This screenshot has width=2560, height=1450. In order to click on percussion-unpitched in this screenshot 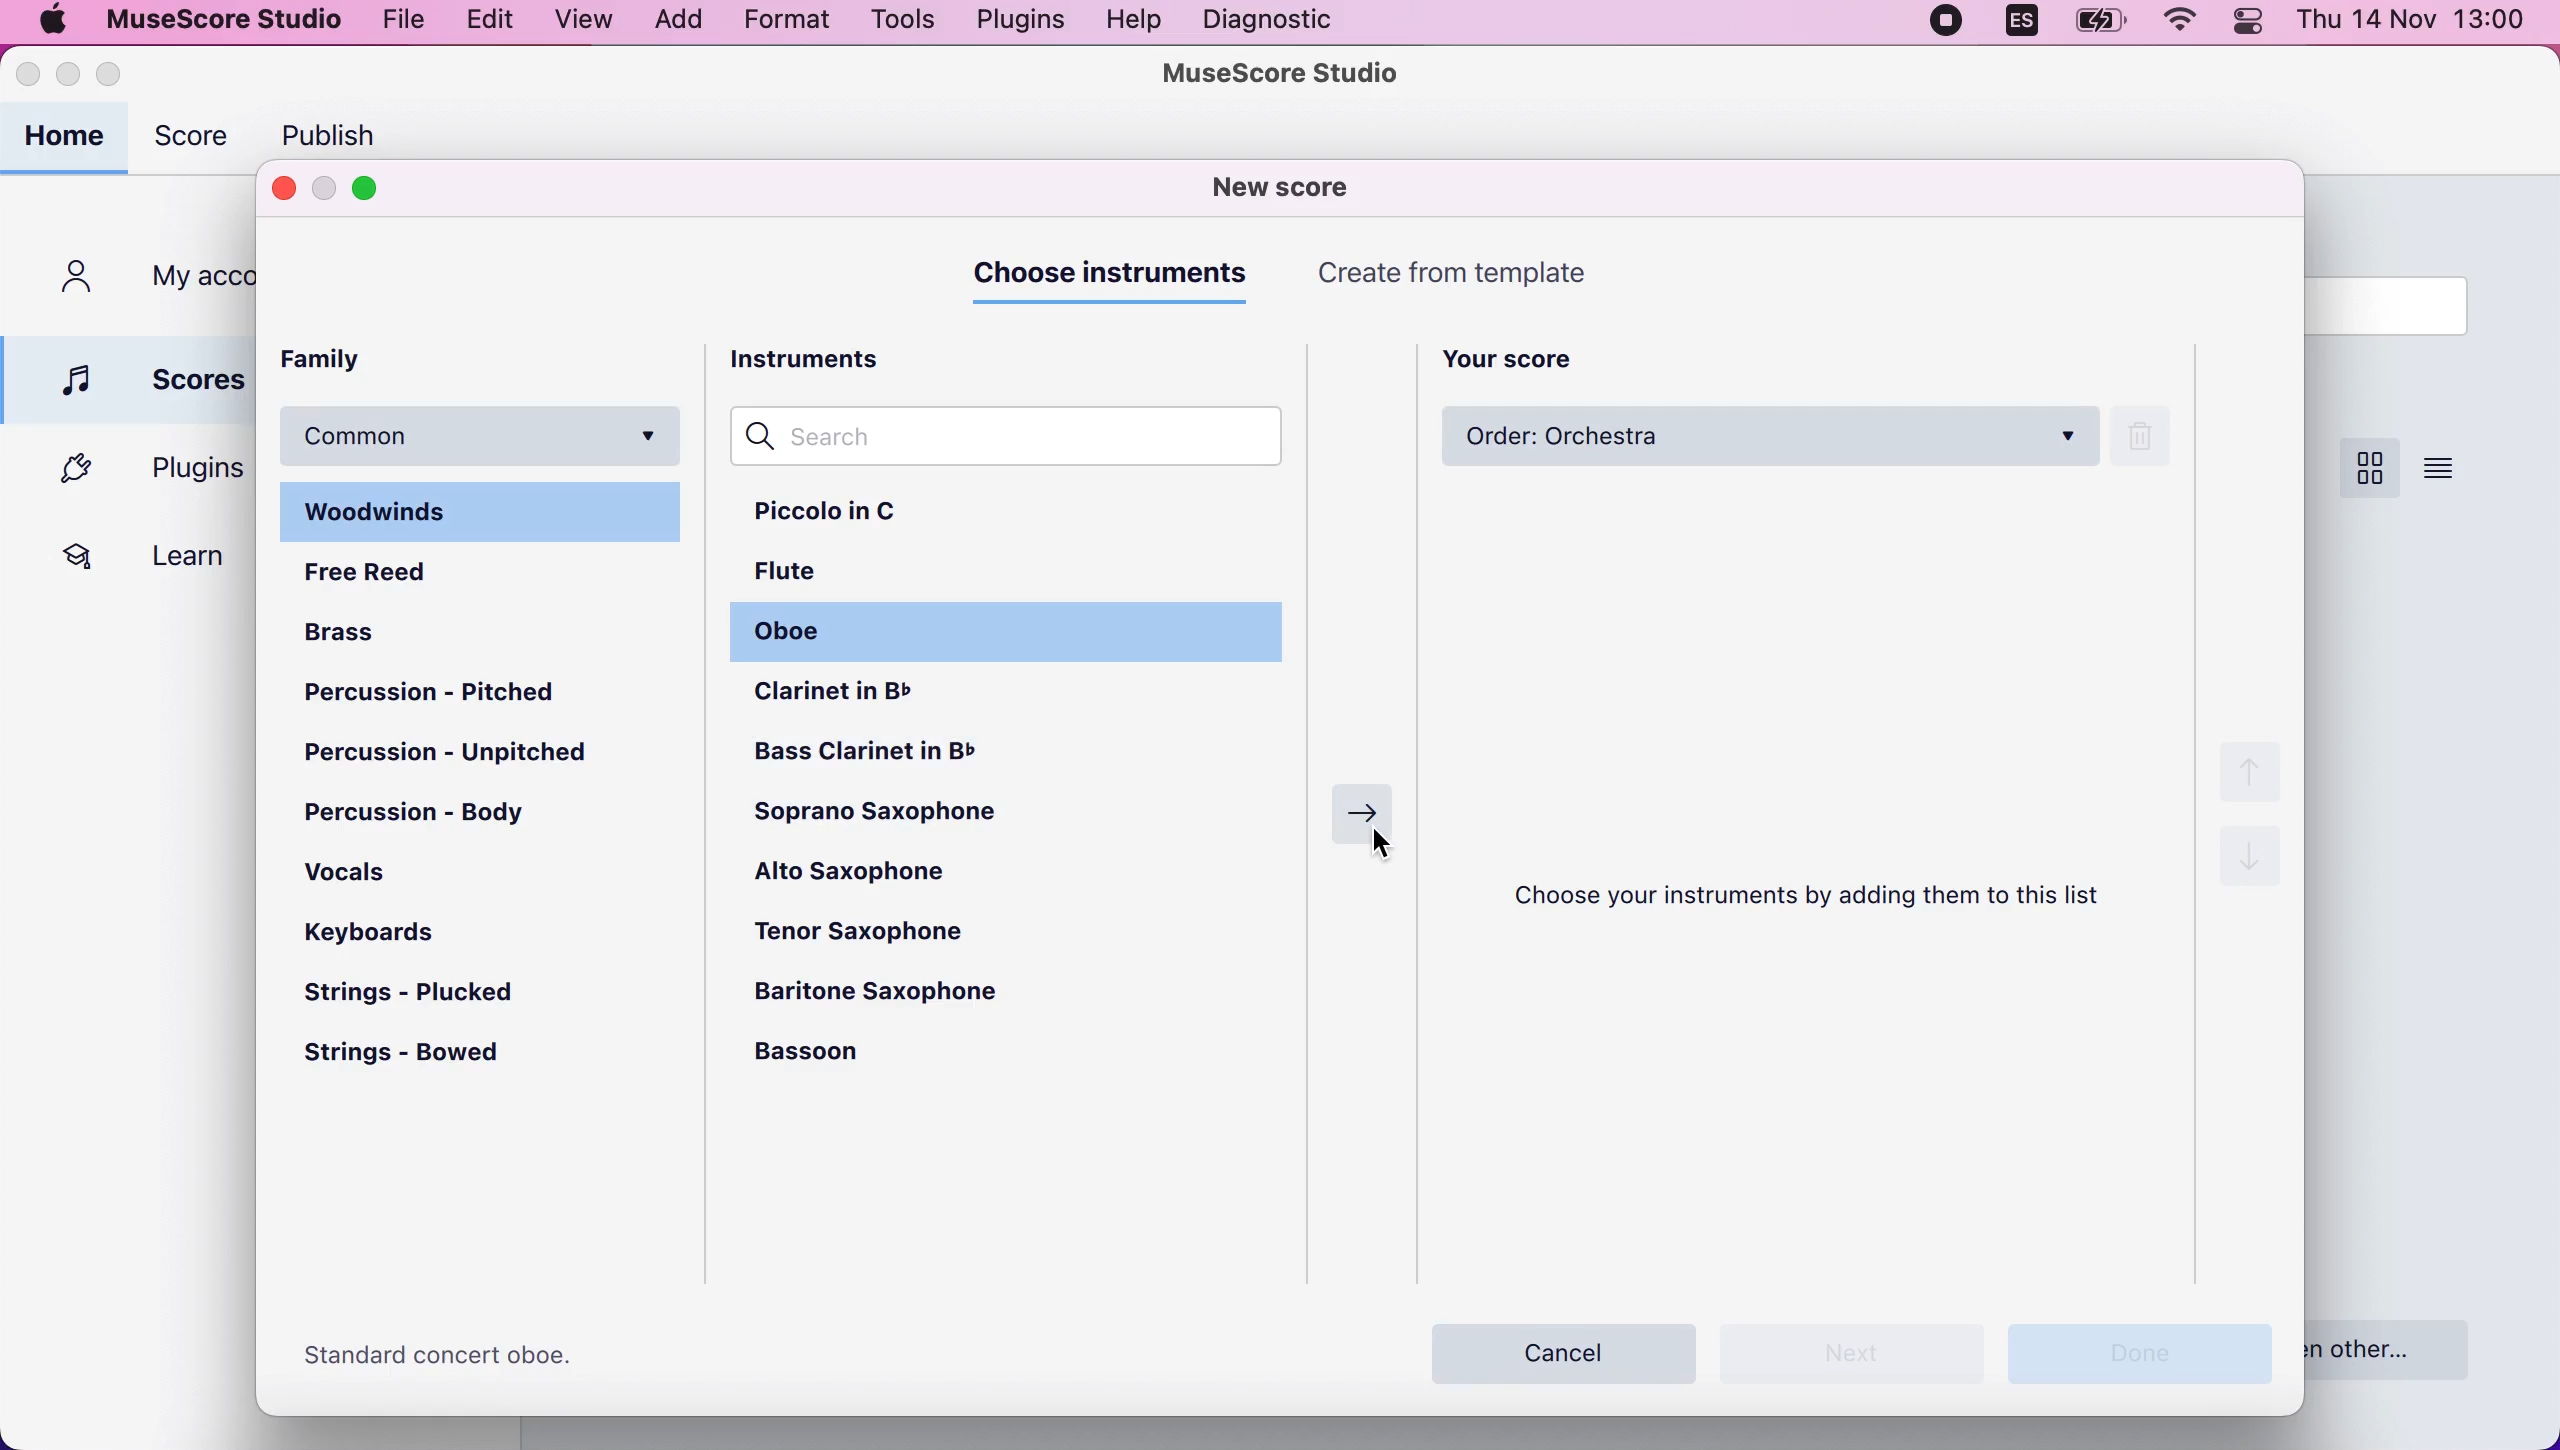, I will do `click(461, 757)`.